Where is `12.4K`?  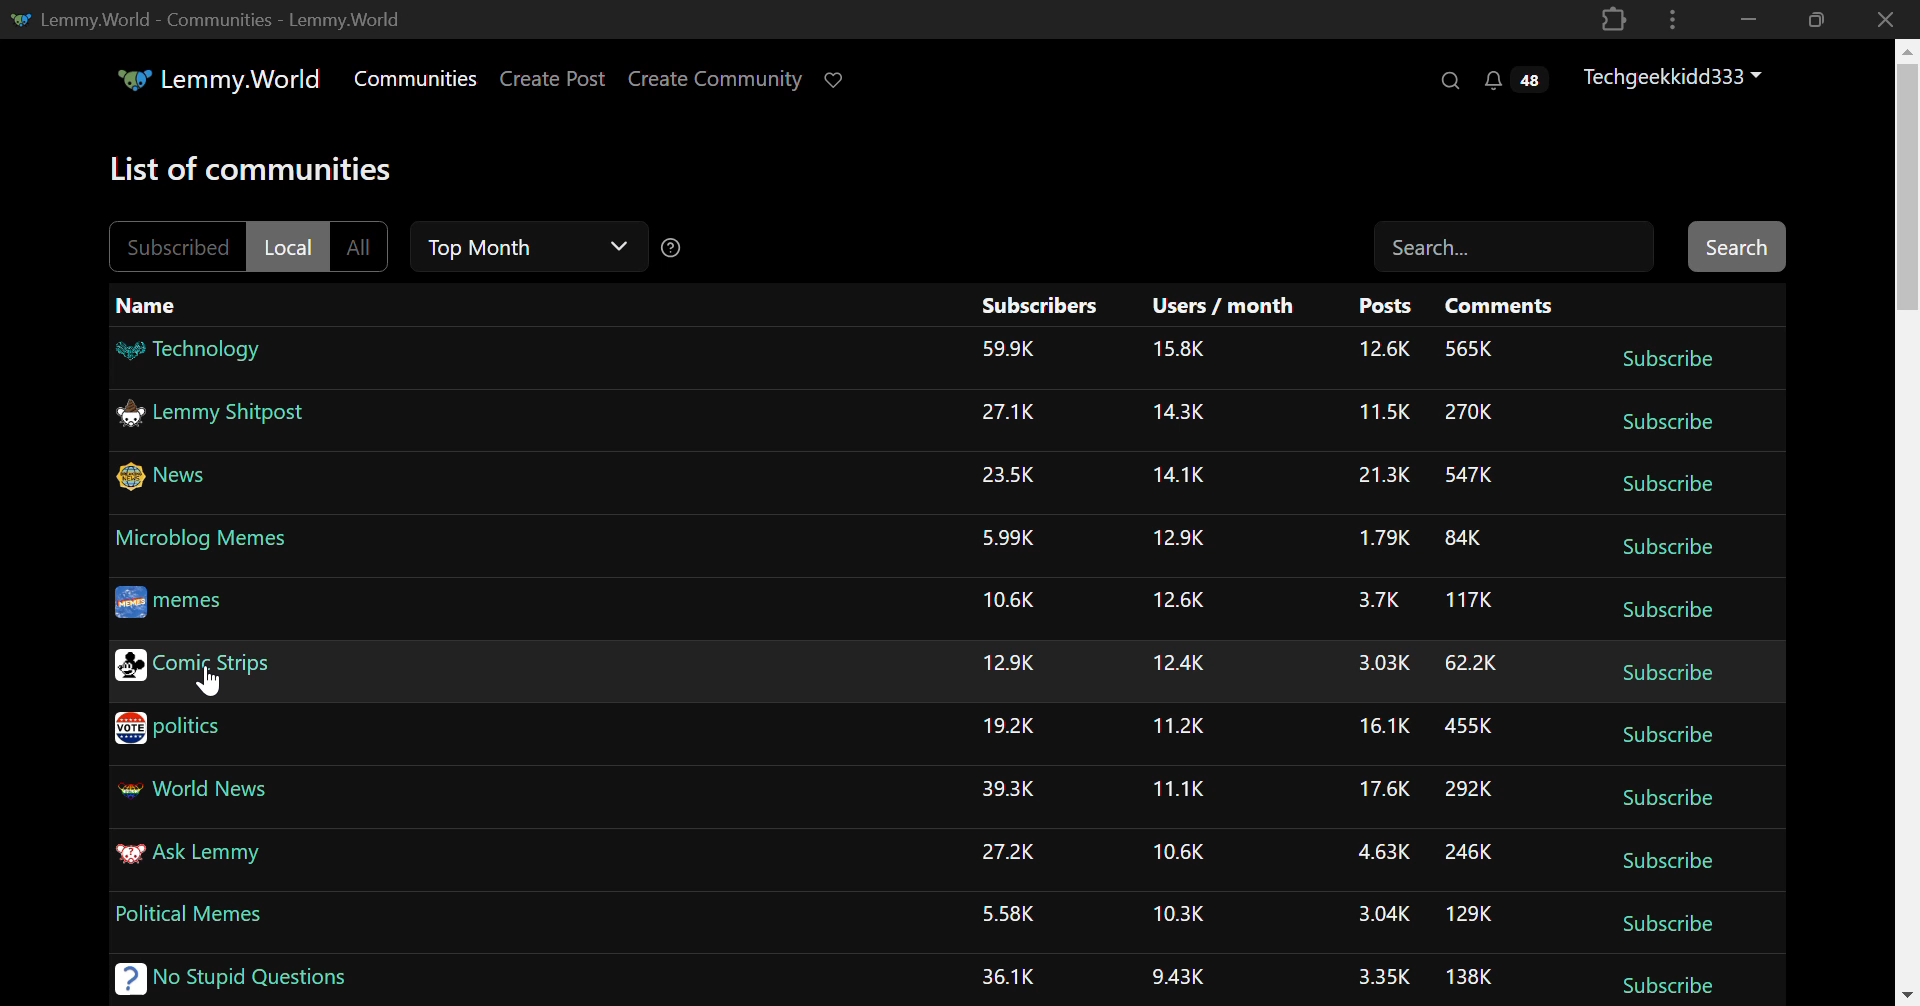 12.4K is located at coordinates (1178, 663).